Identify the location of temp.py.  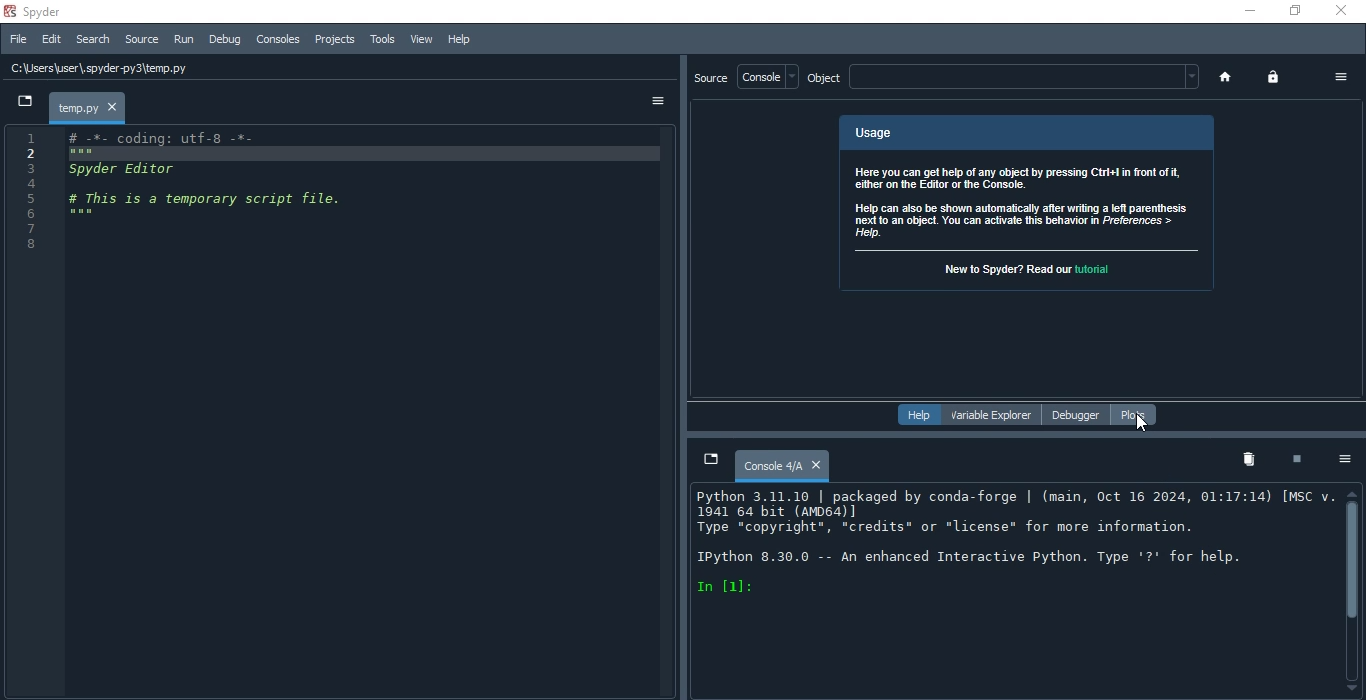
(89, 107).